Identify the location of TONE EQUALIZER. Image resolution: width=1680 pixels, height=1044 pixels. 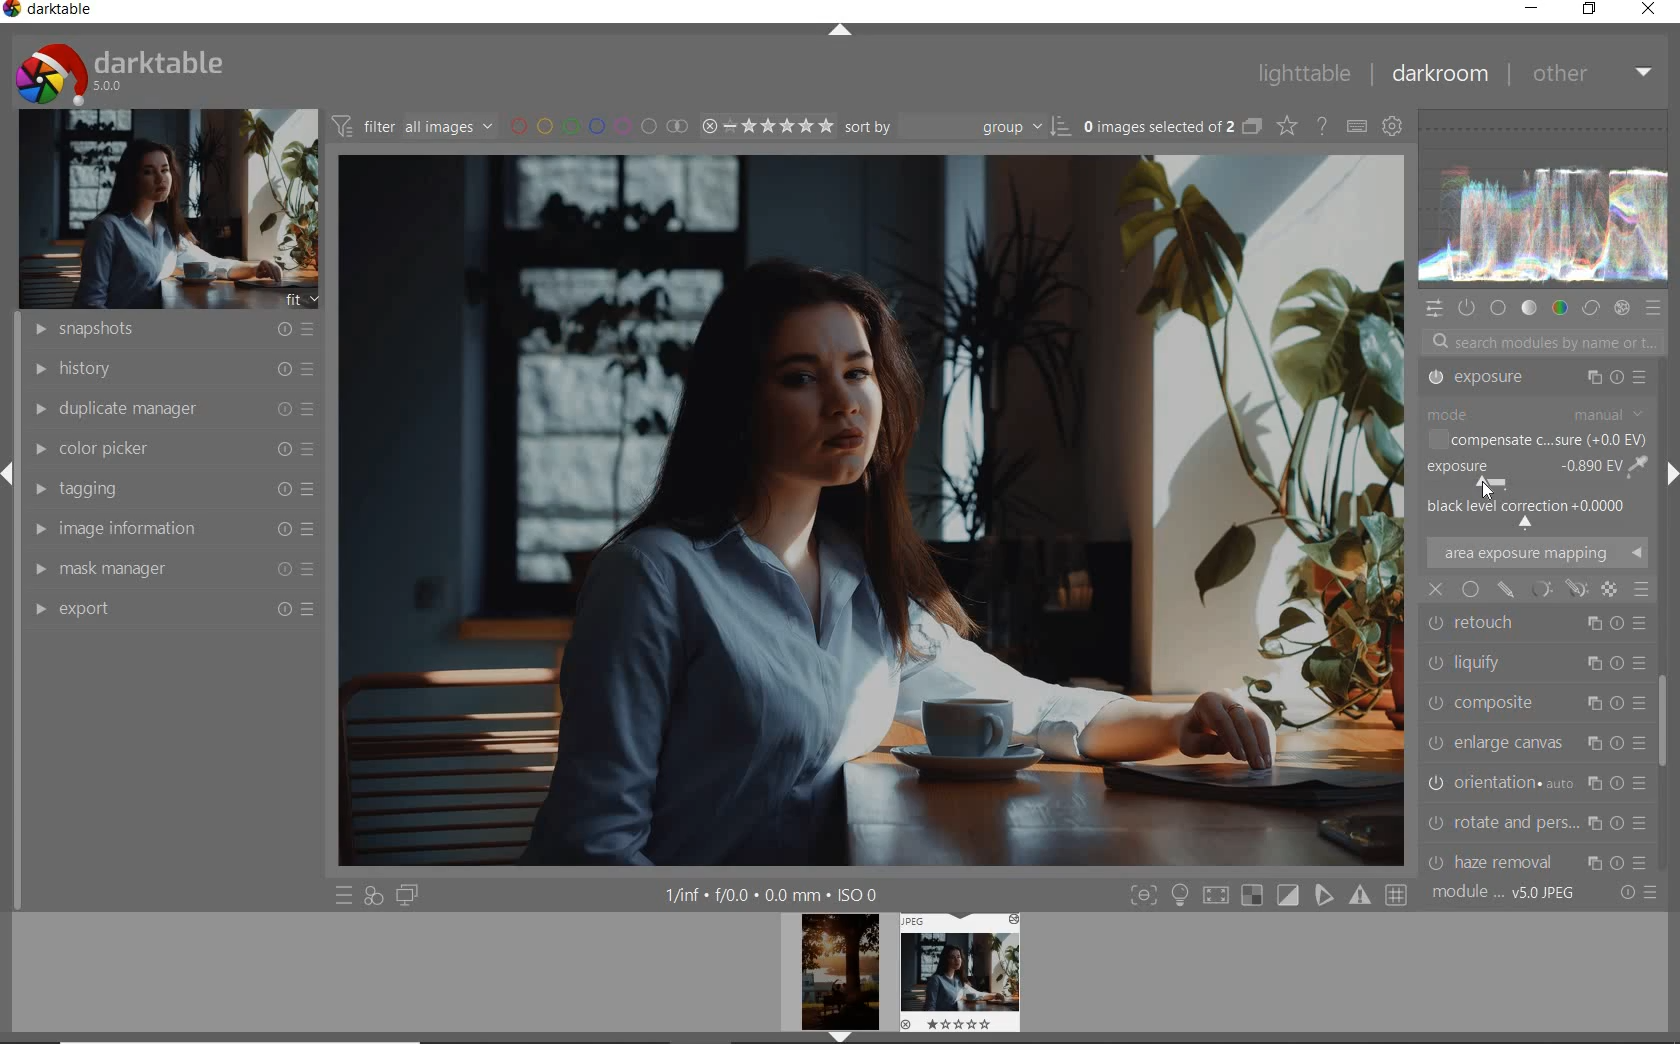
(1535, 424).